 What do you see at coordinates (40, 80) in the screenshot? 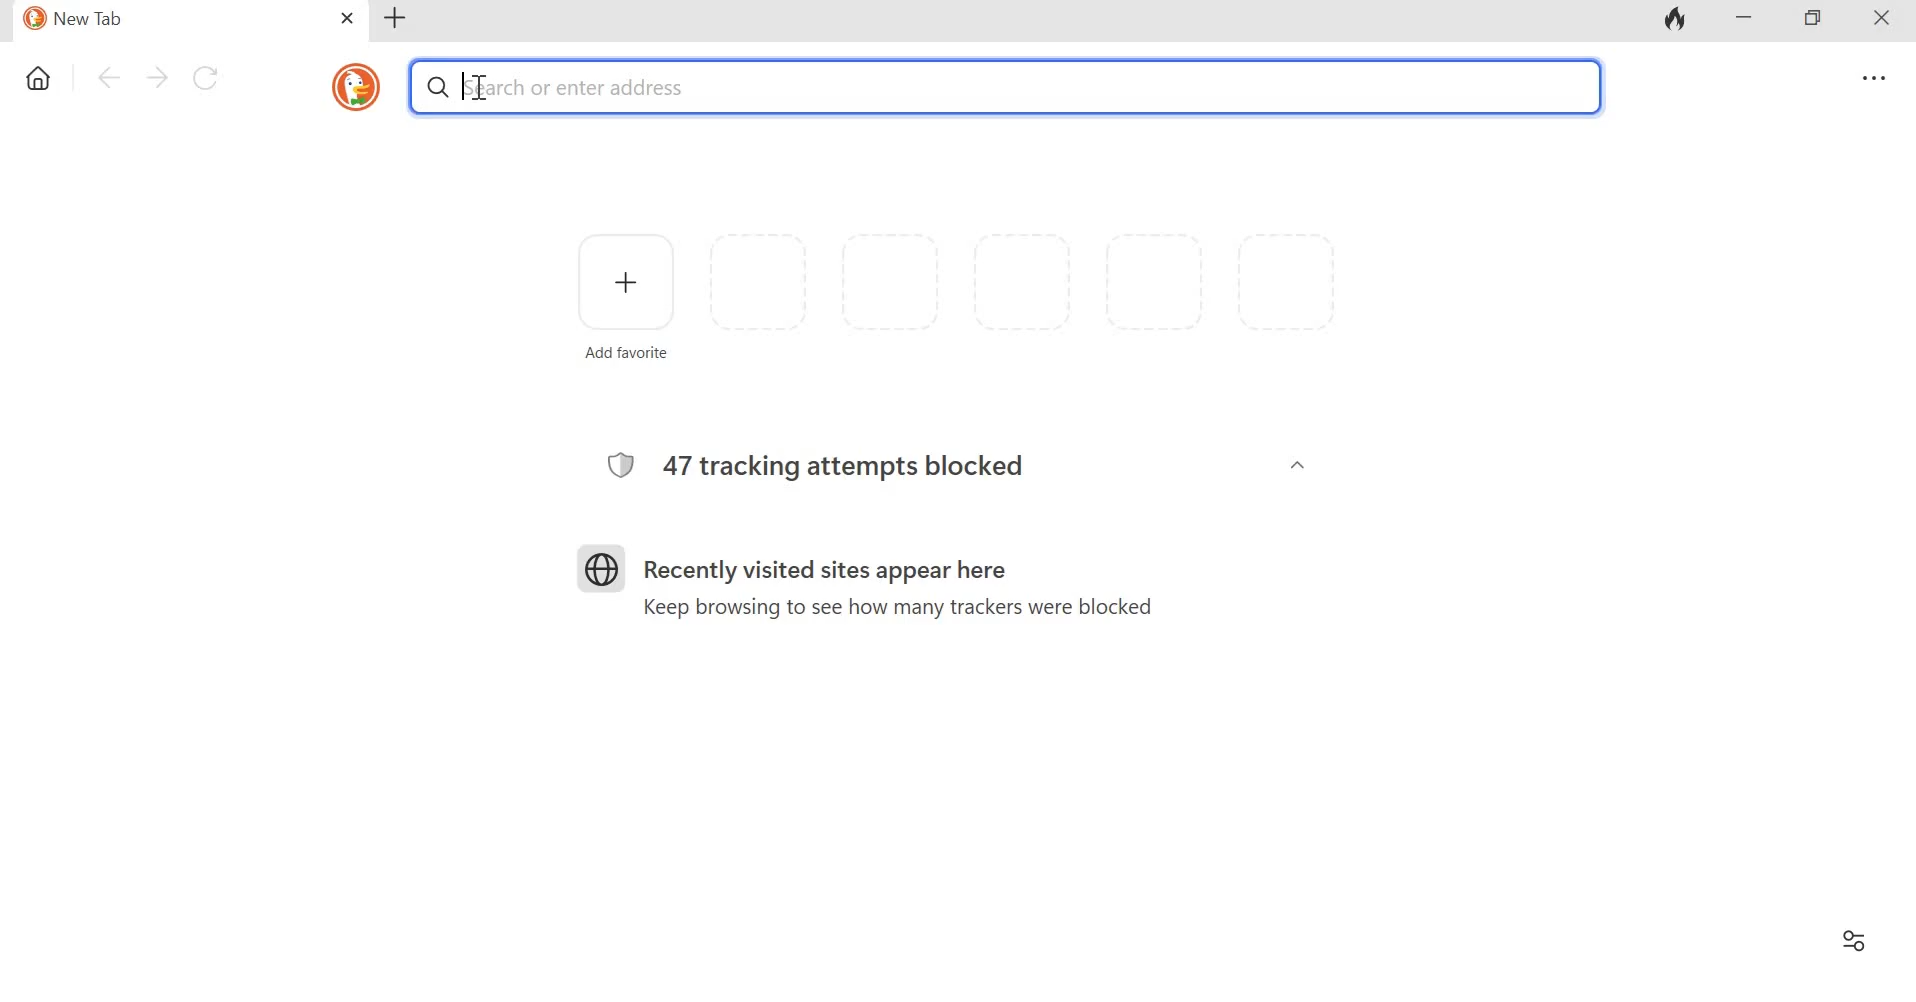
I see `home icon` at bounding box center [40, 80].